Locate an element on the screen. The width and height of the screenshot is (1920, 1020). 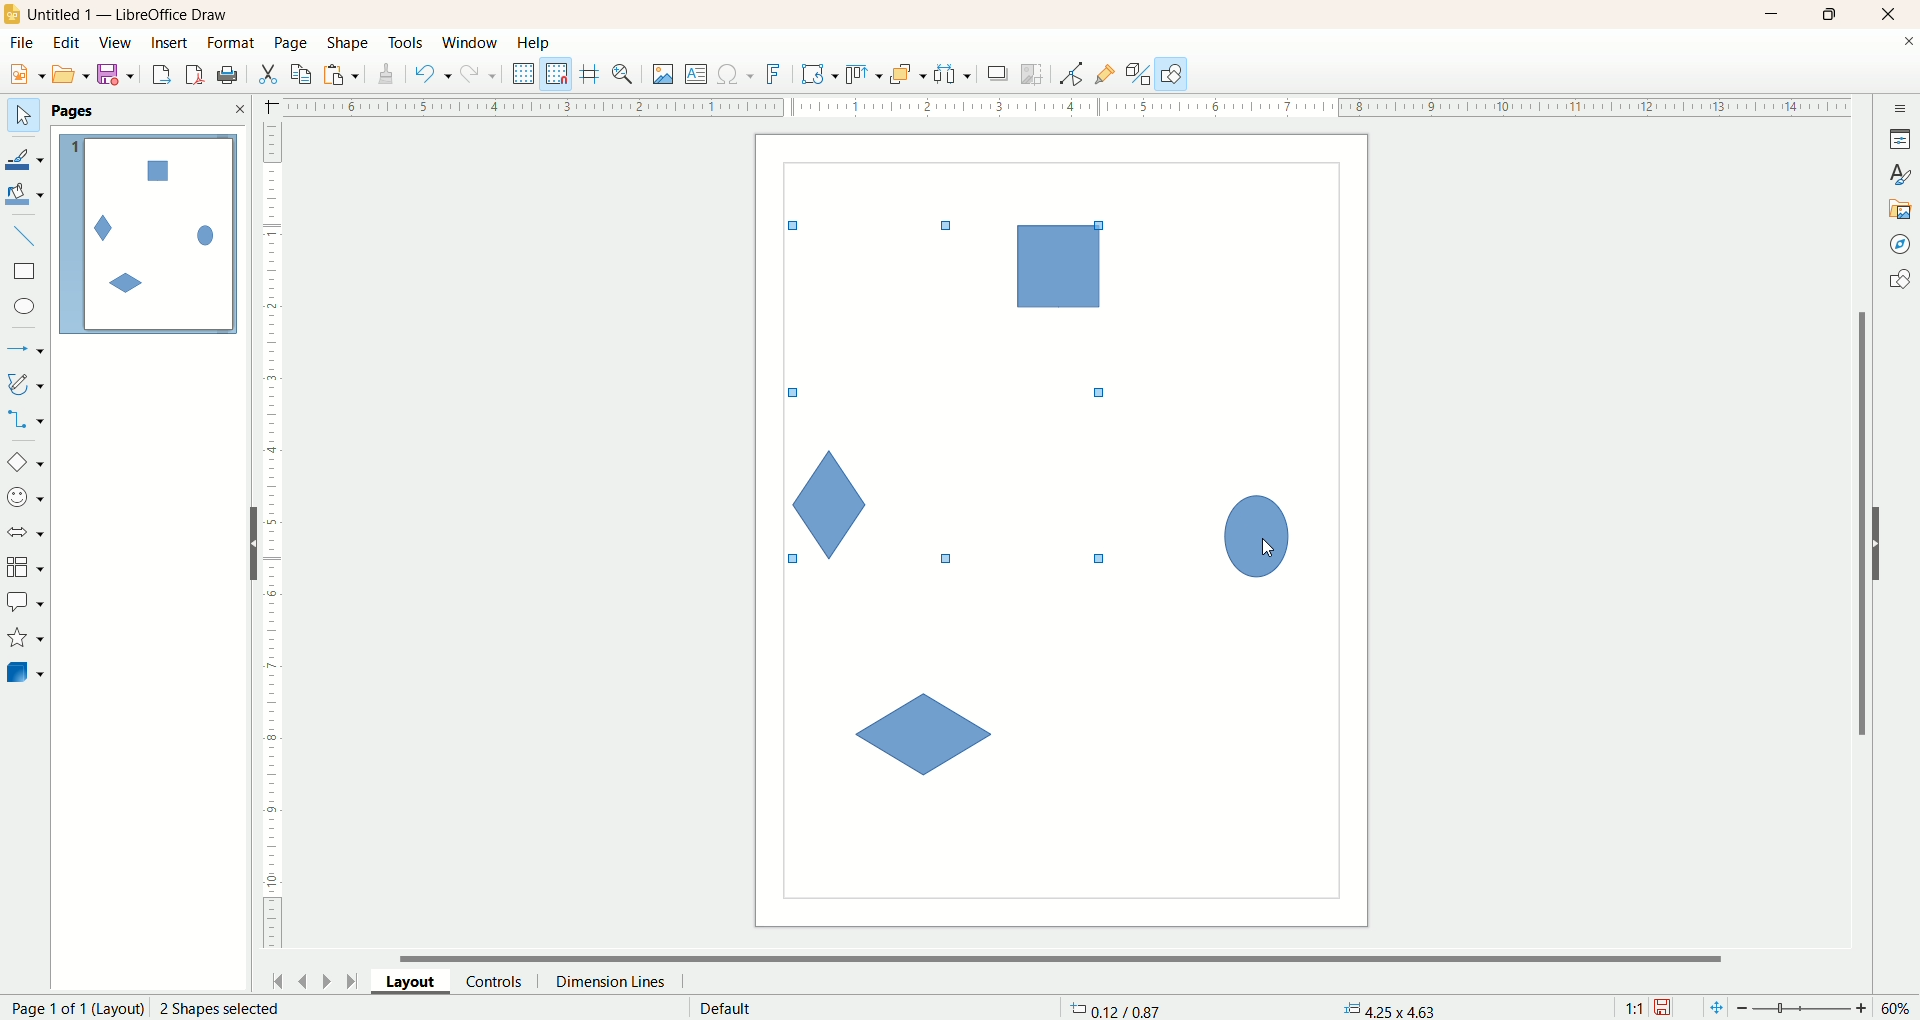
save is located at coordinates (1665, 1008).